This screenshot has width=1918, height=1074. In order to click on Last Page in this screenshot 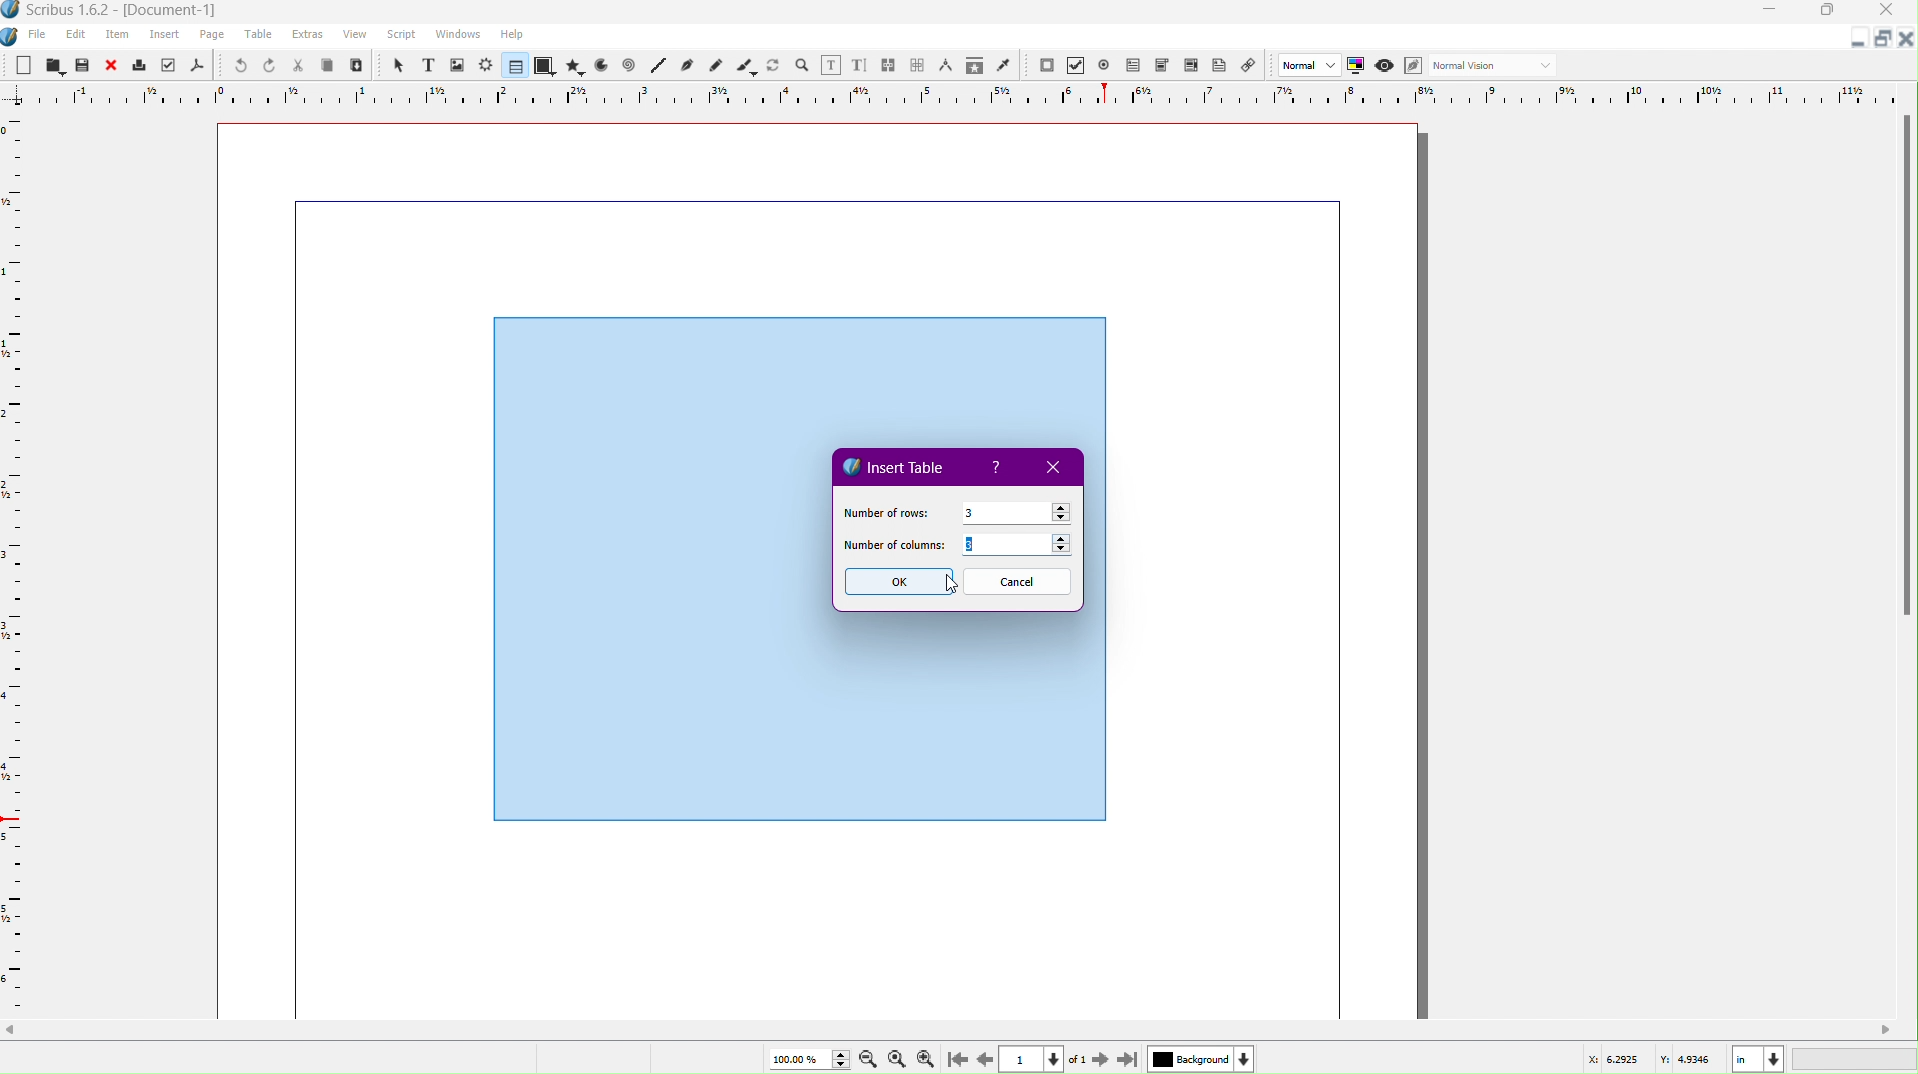, I will do `click(1129, 1058)`.